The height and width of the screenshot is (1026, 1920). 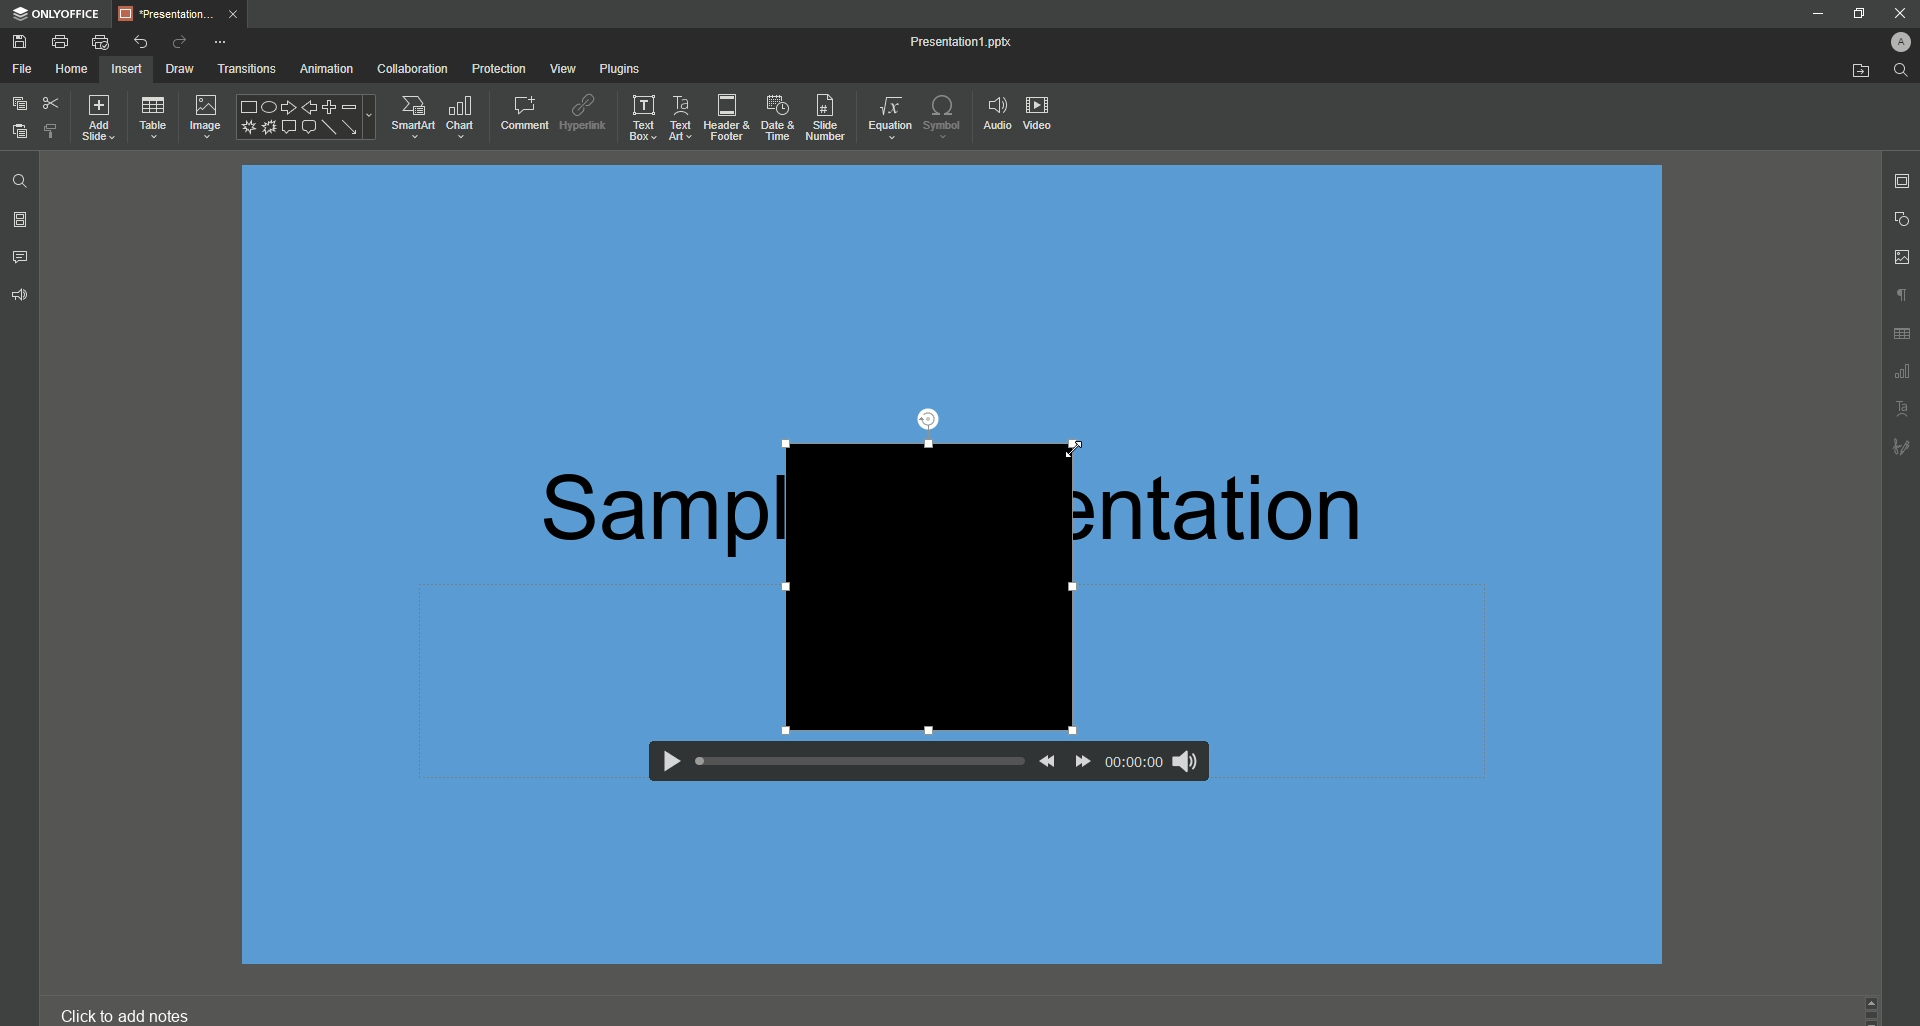 I want to click on Home, so click(x=72, y=70).